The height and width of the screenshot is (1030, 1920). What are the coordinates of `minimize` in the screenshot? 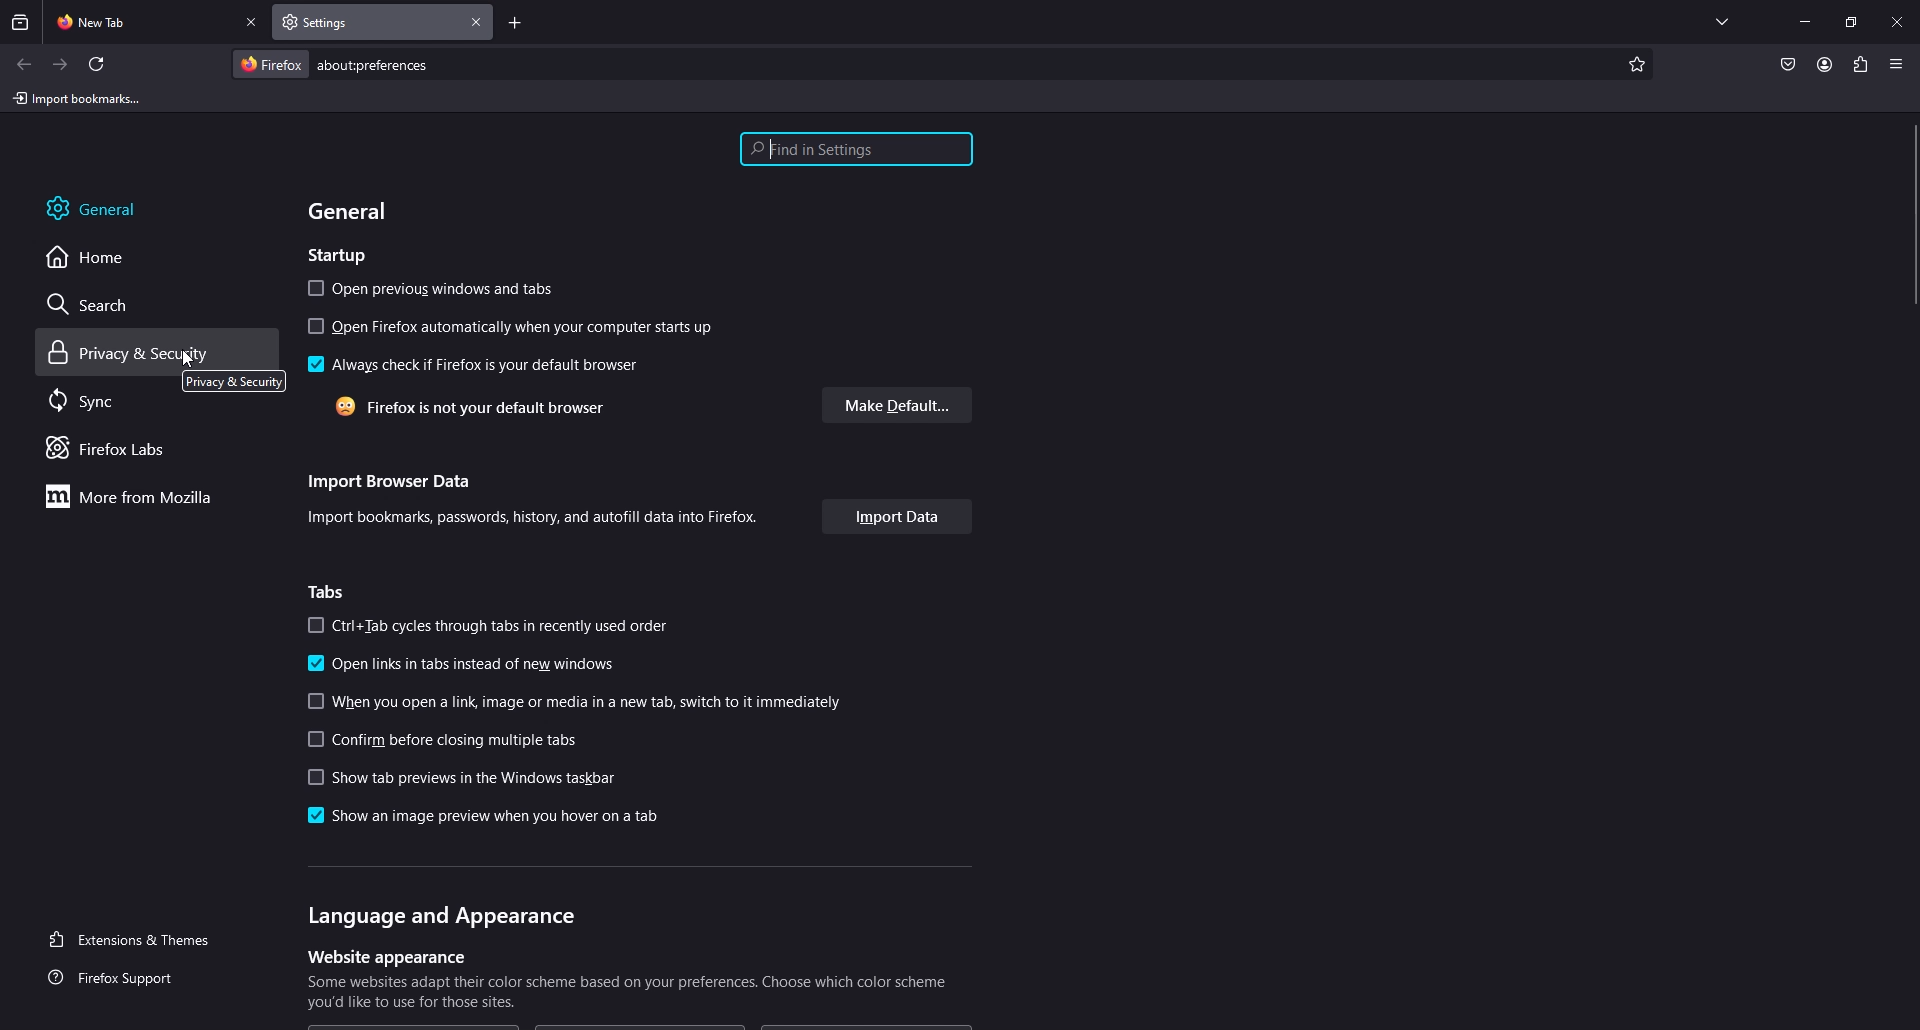 It's located at (1805, 20).